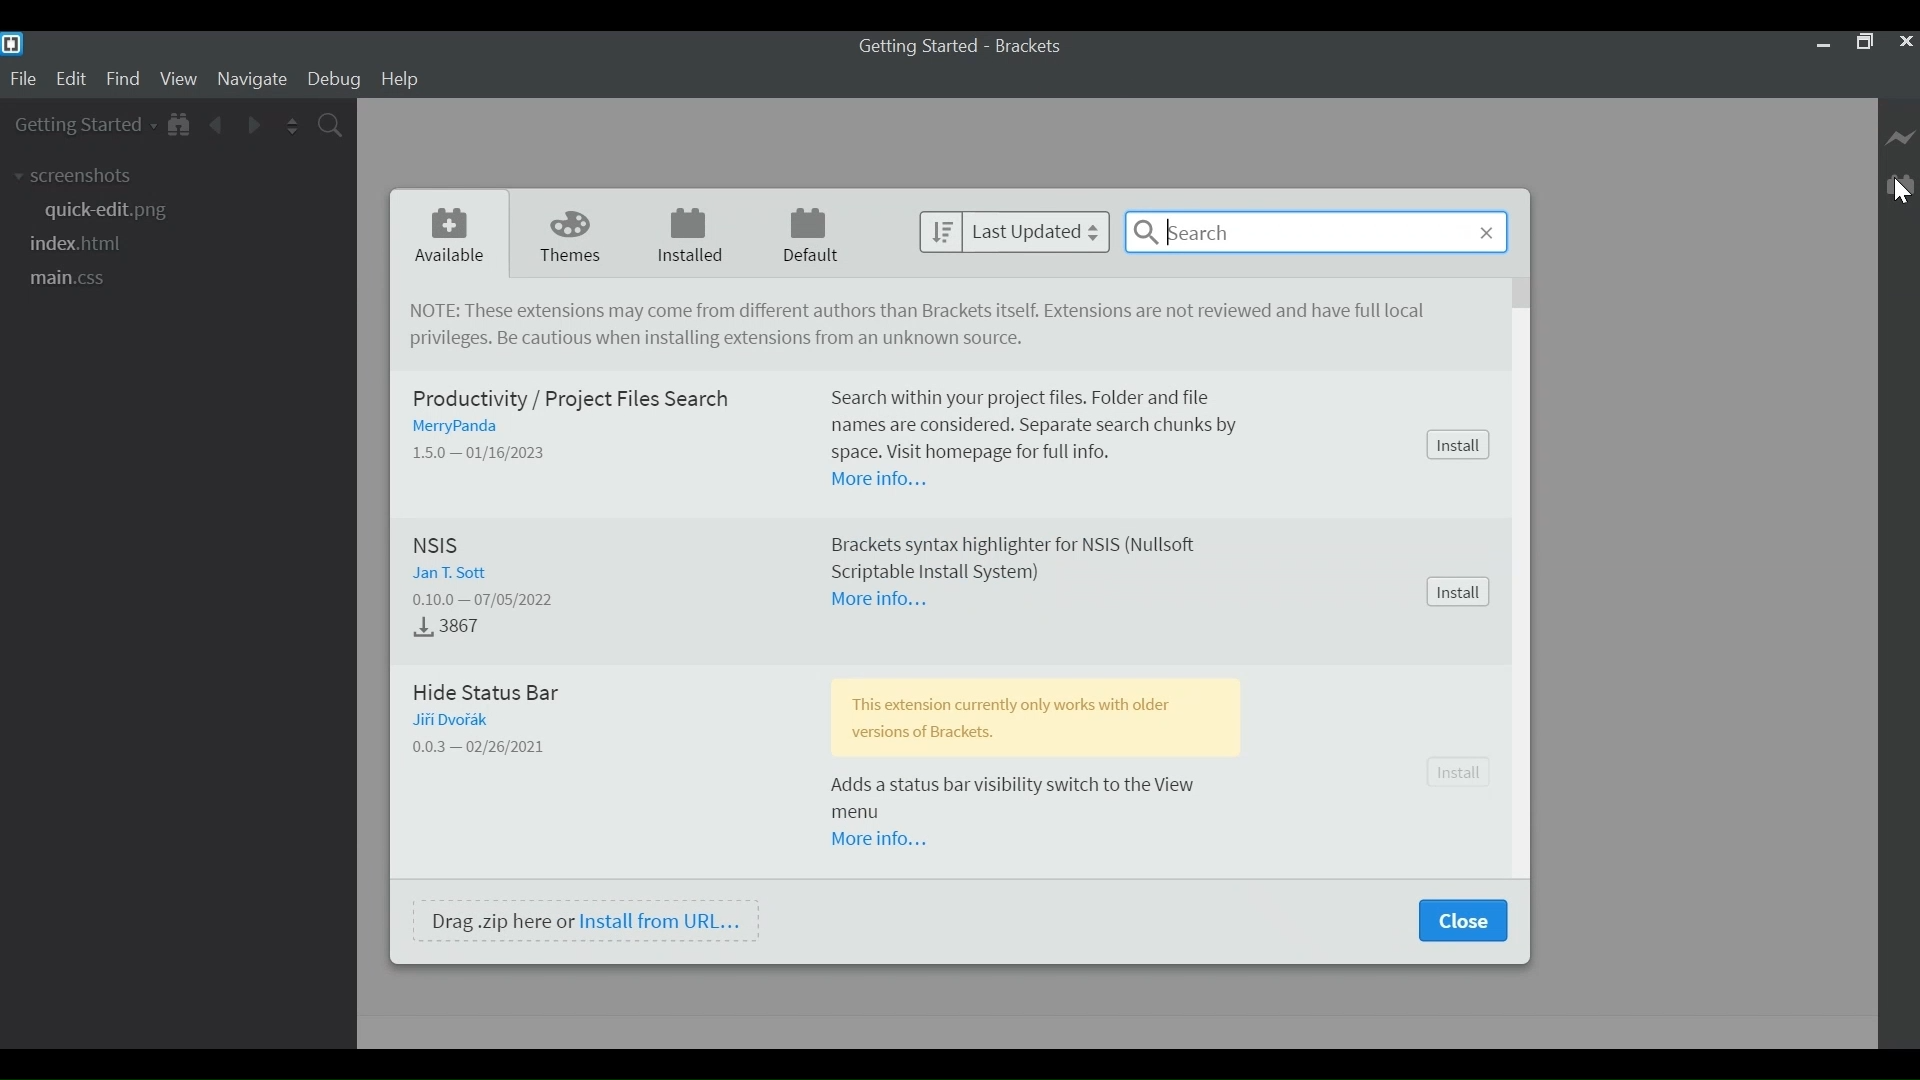 The height and width of the screenshot is (1080, 1920). What do you see at coordinates (453, 573) in the screenshot?
I see `Jan T.Sott` at bounding box center [453, 573].